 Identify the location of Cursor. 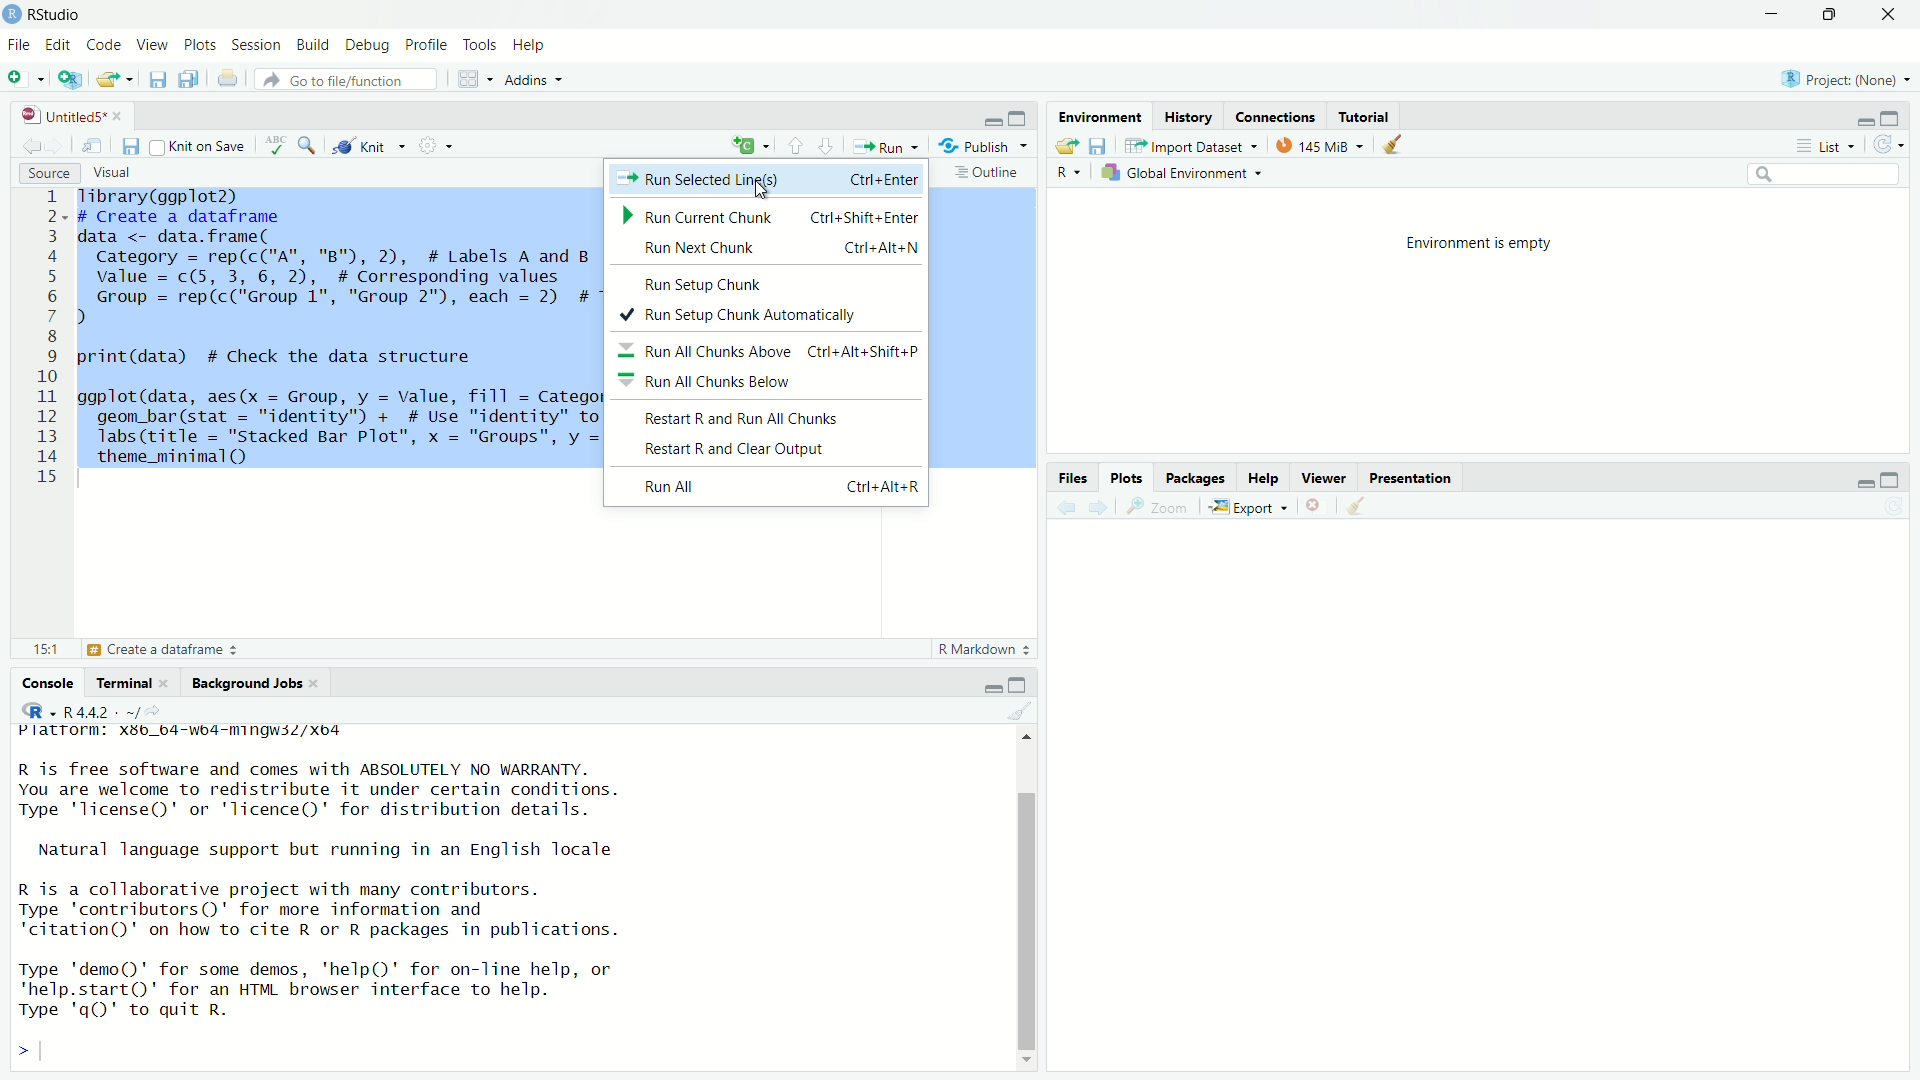
(759, 191).